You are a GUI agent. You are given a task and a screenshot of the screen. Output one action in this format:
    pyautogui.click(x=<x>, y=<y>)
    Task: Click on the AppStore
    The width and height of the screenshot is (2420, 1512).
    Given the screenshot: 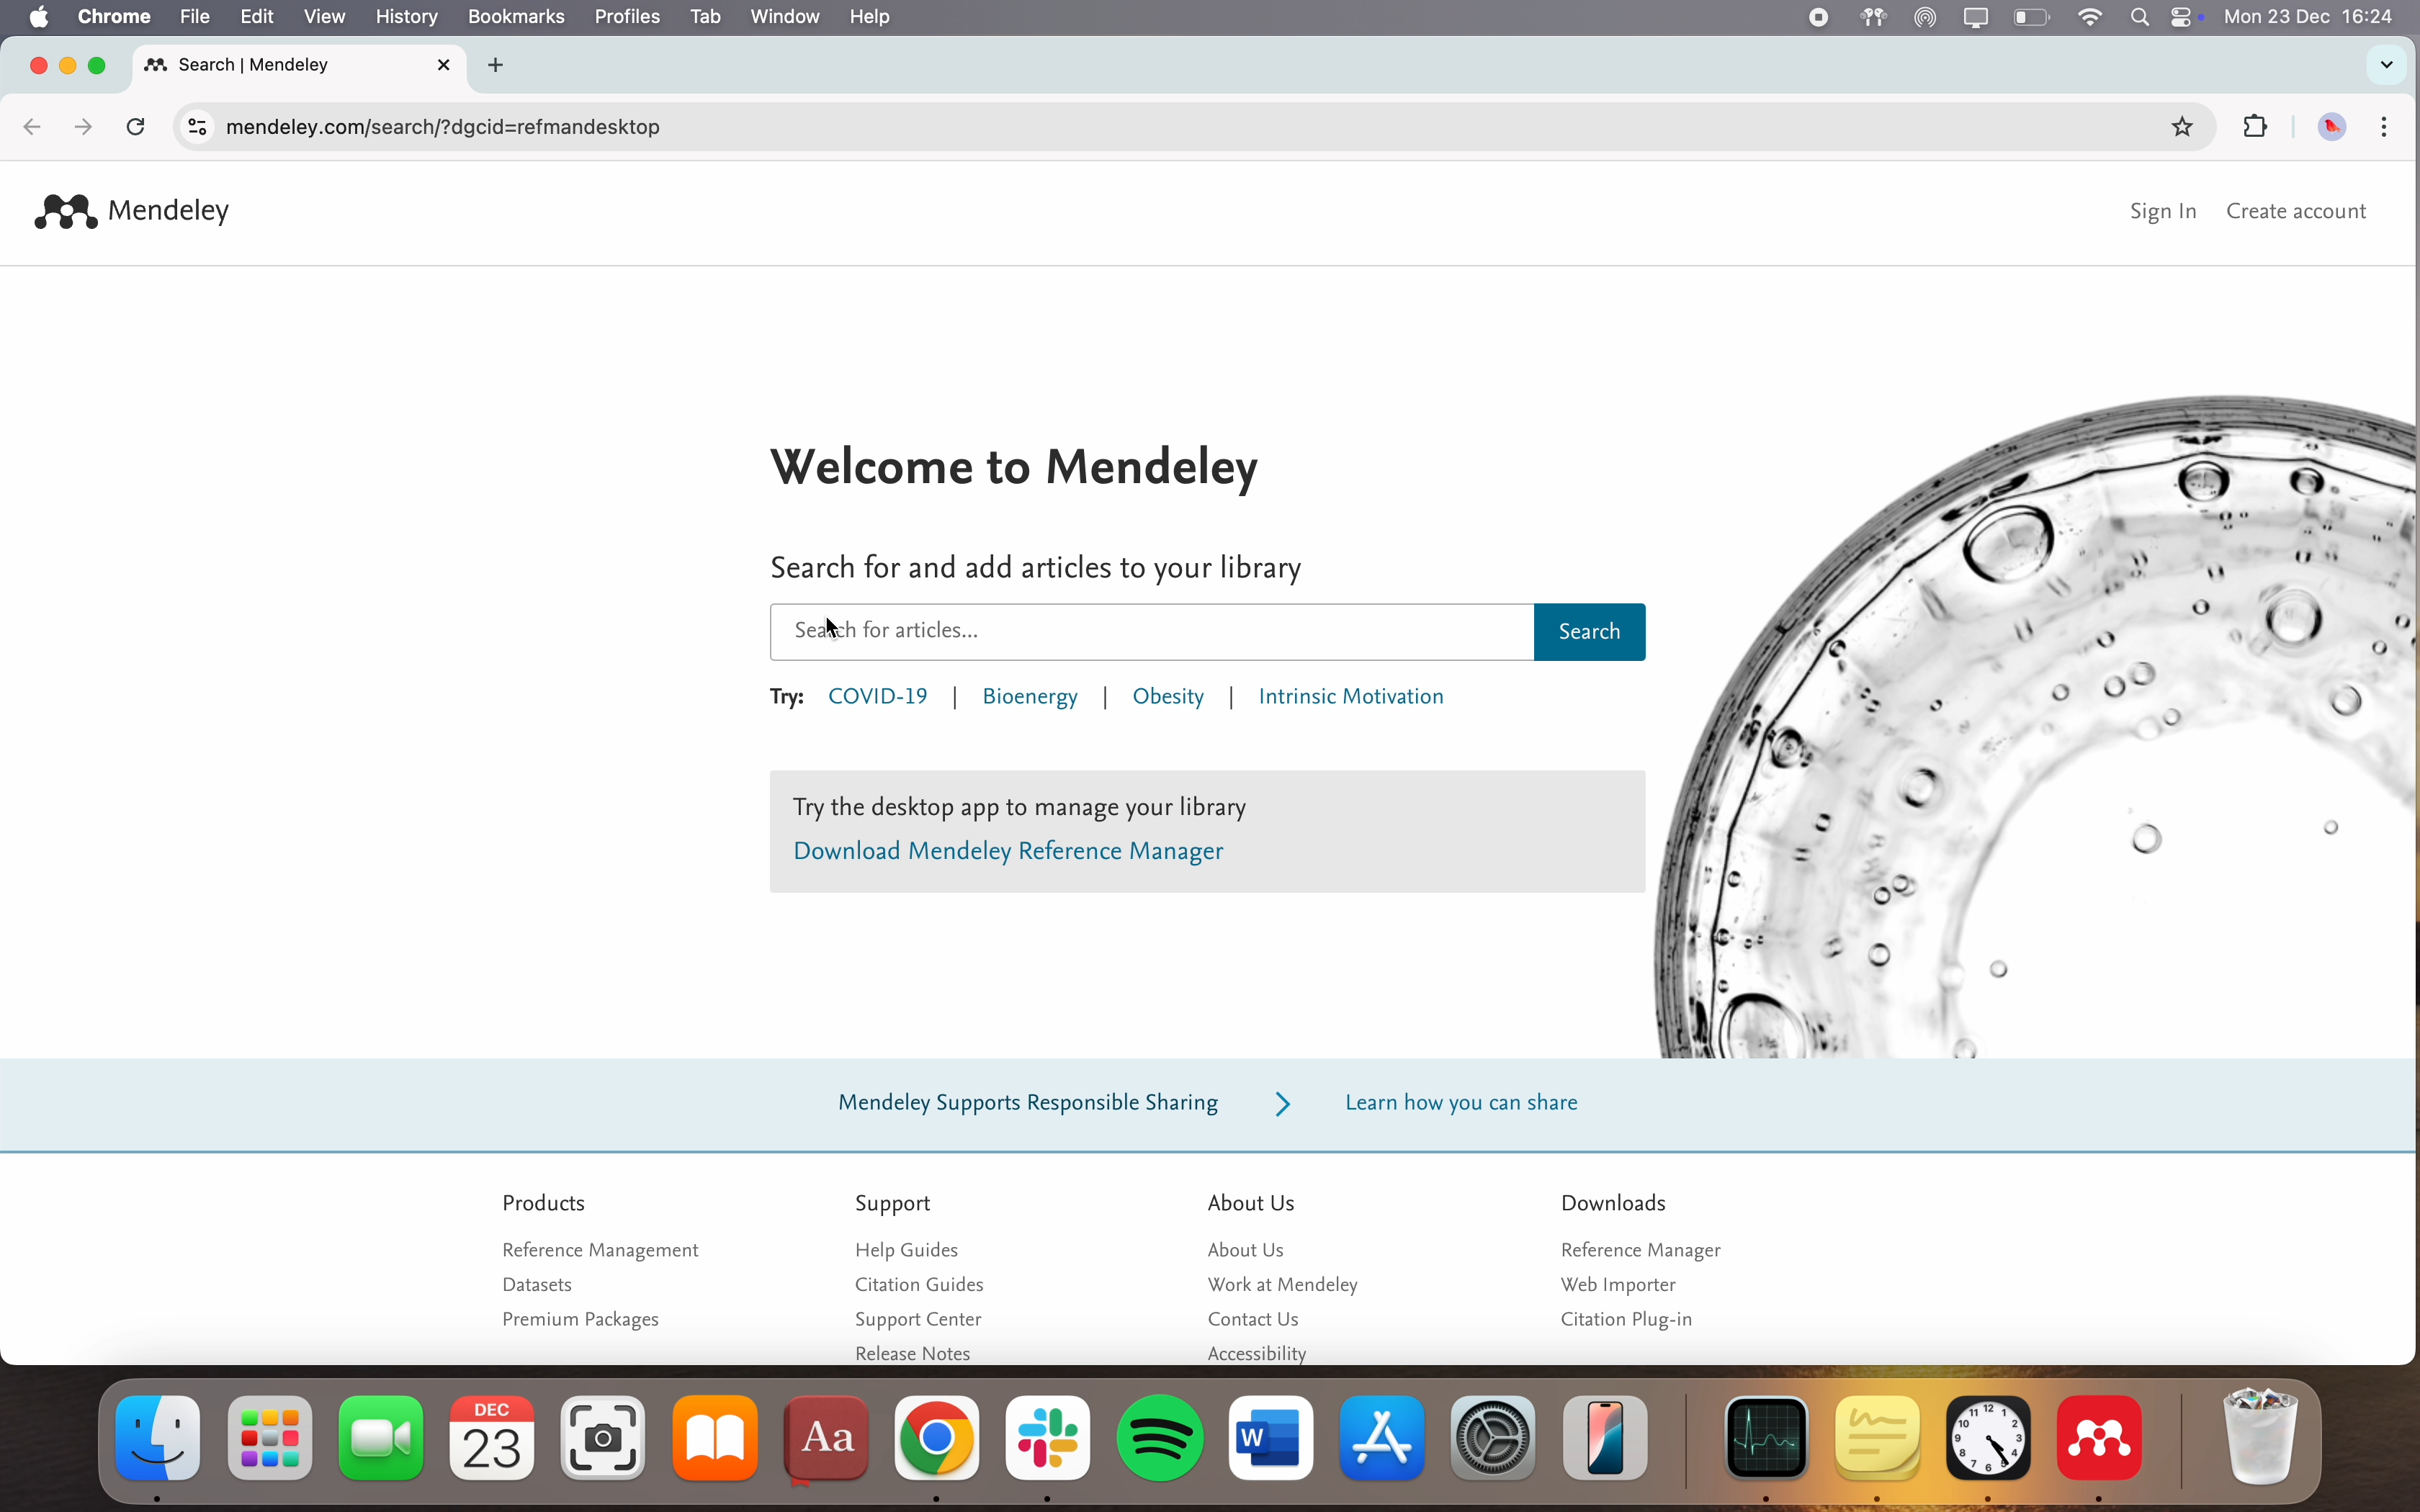 What is the action you would take?
    pyautogui.click(x=1384, y=1435)
    